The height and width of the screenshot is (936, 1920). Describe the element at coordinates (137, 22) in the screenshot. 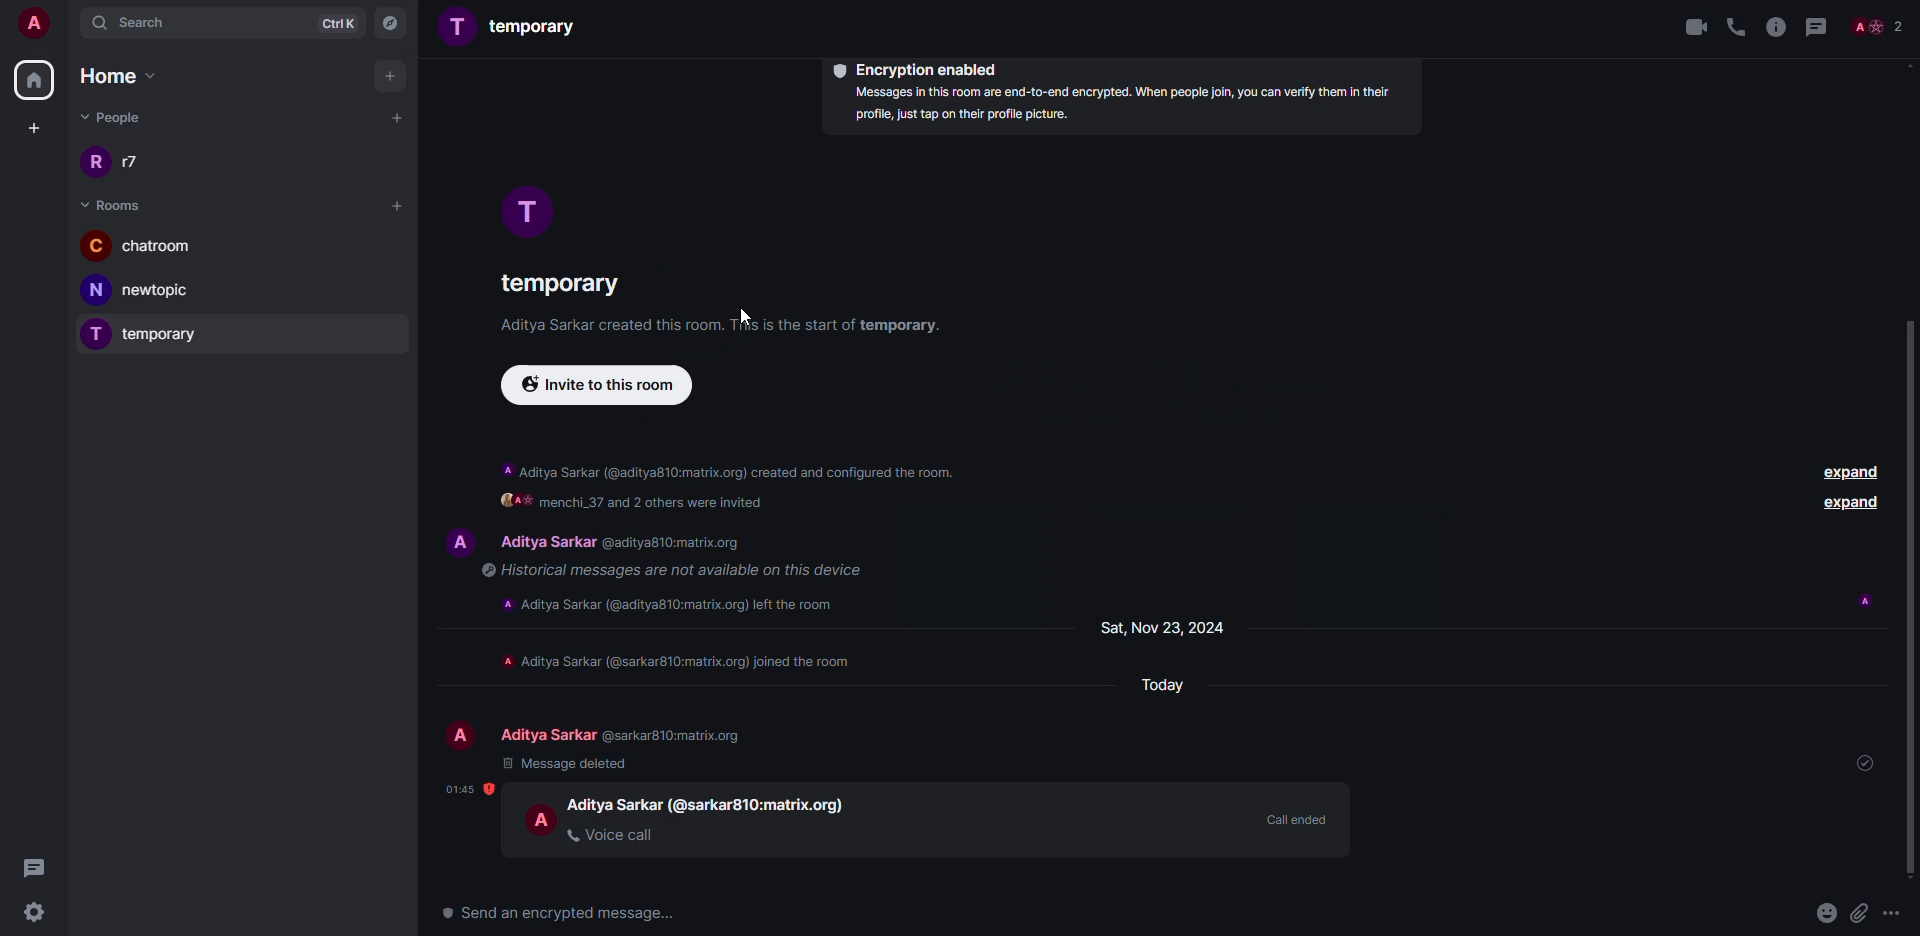

I see `search` at that location.